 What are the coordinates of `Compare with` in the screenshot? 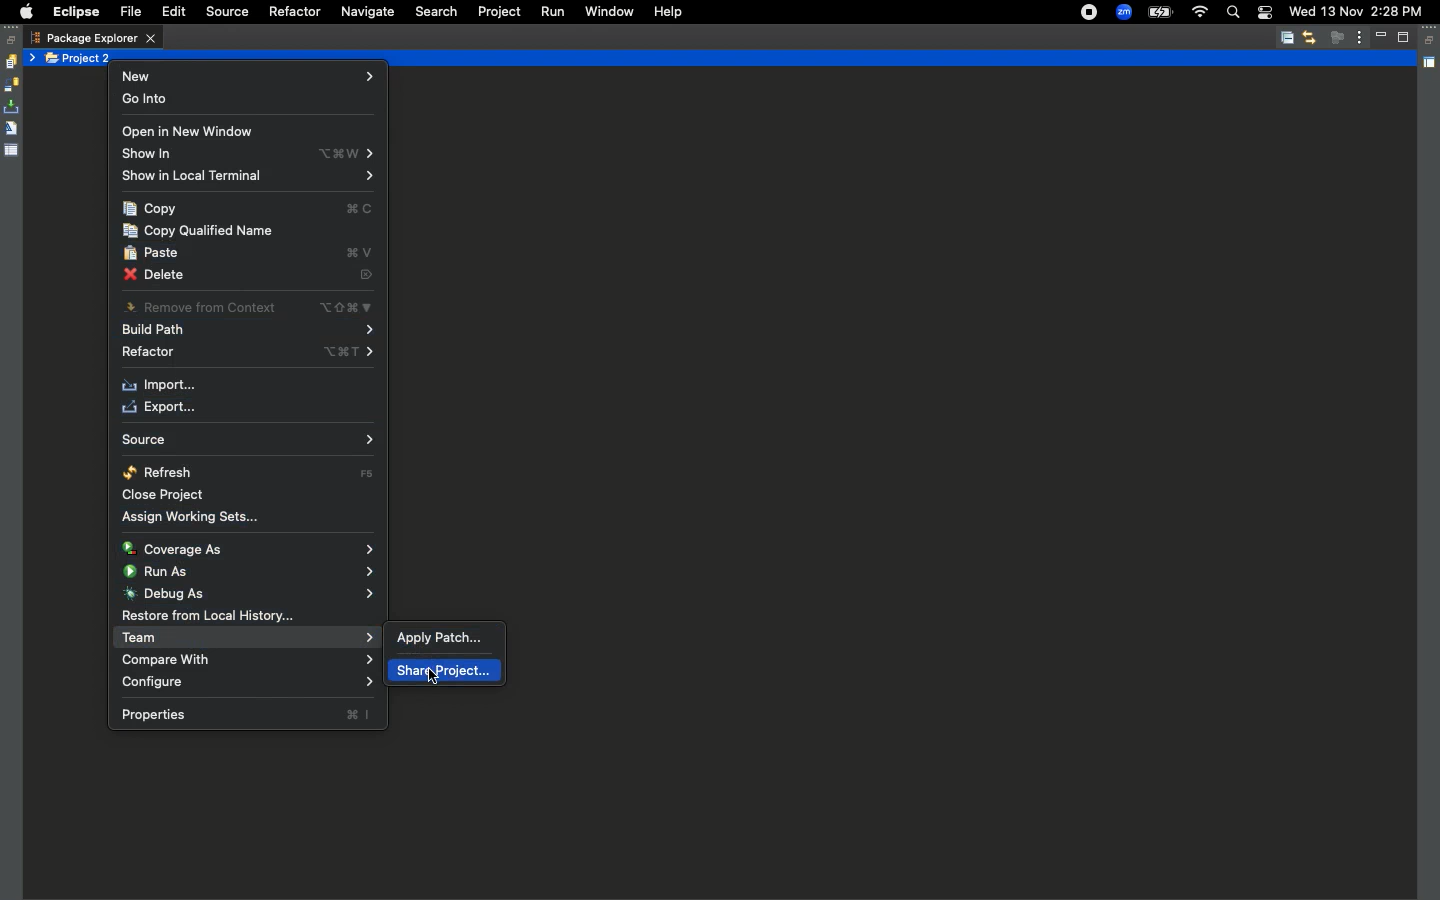 It's located at (246, 660).